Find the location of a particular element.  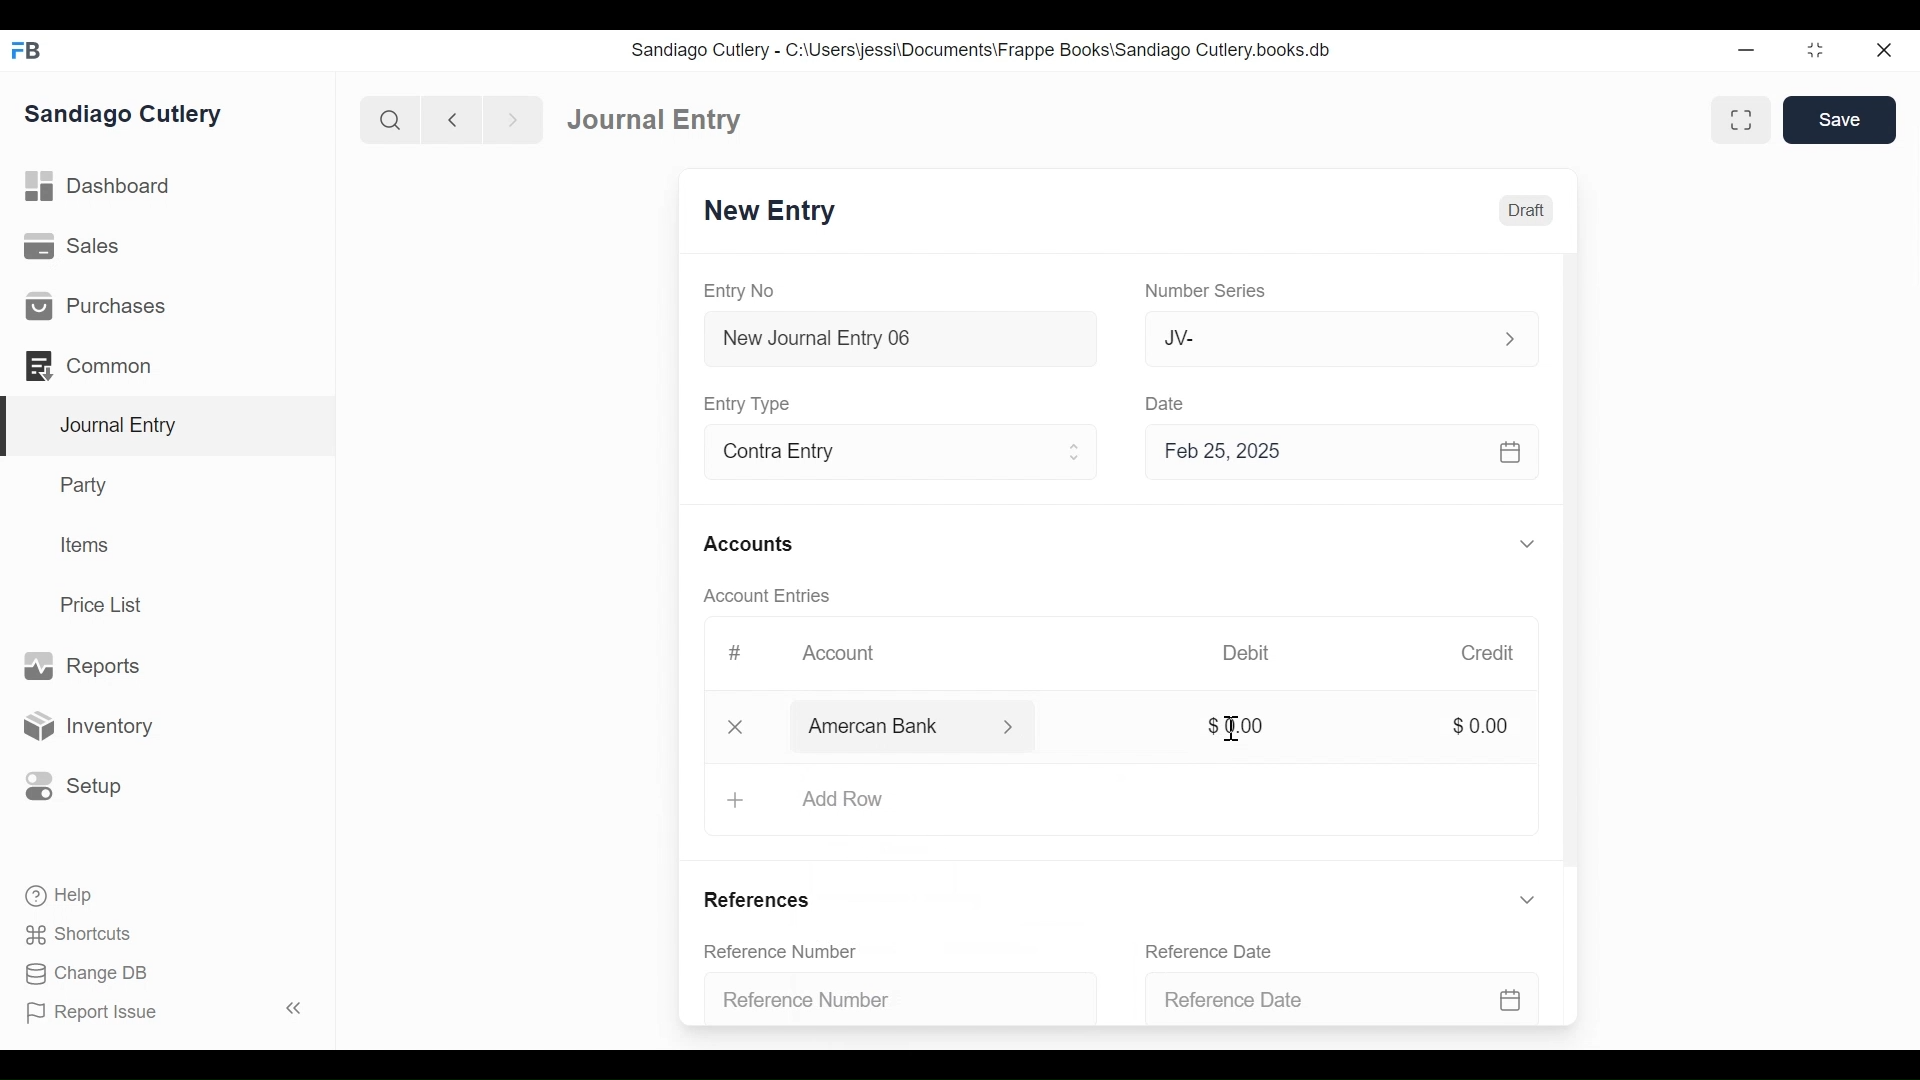

Number Series is located at coordinates (1209, 291).